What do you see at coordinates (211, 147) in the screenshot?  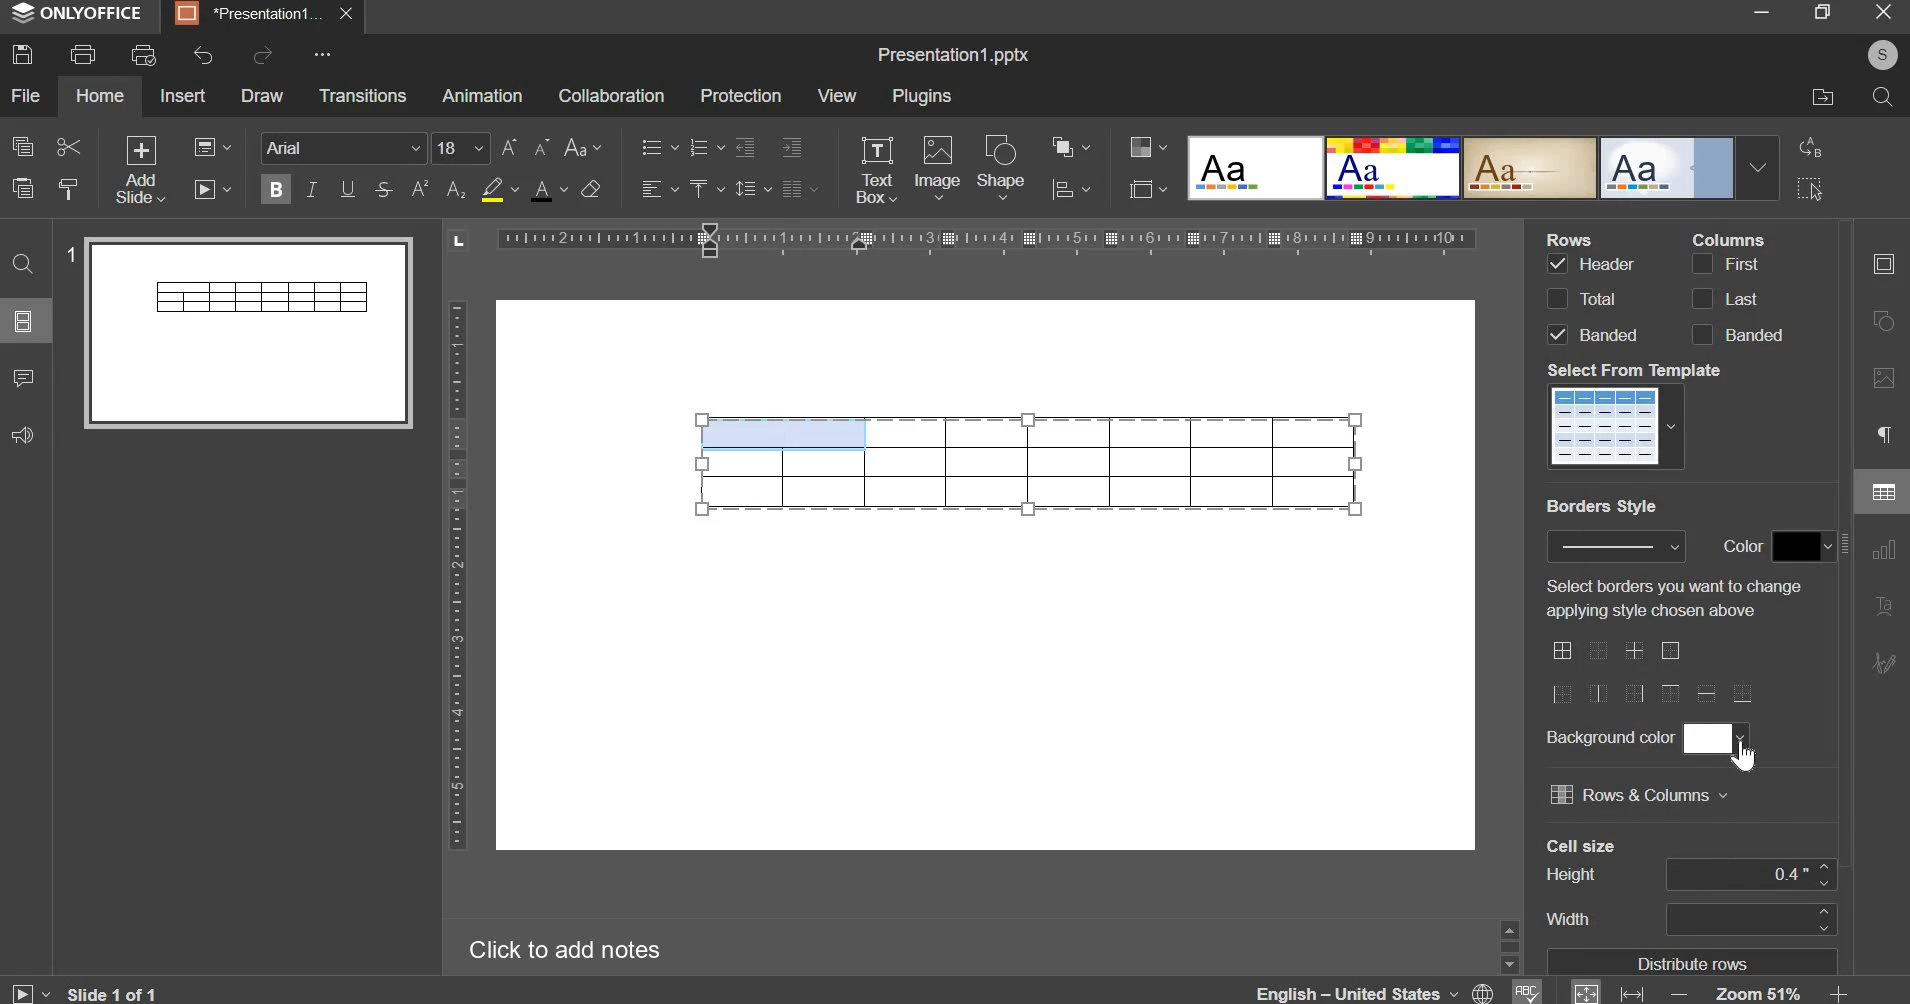 I see `change layout` at bounding box center [211, 147].